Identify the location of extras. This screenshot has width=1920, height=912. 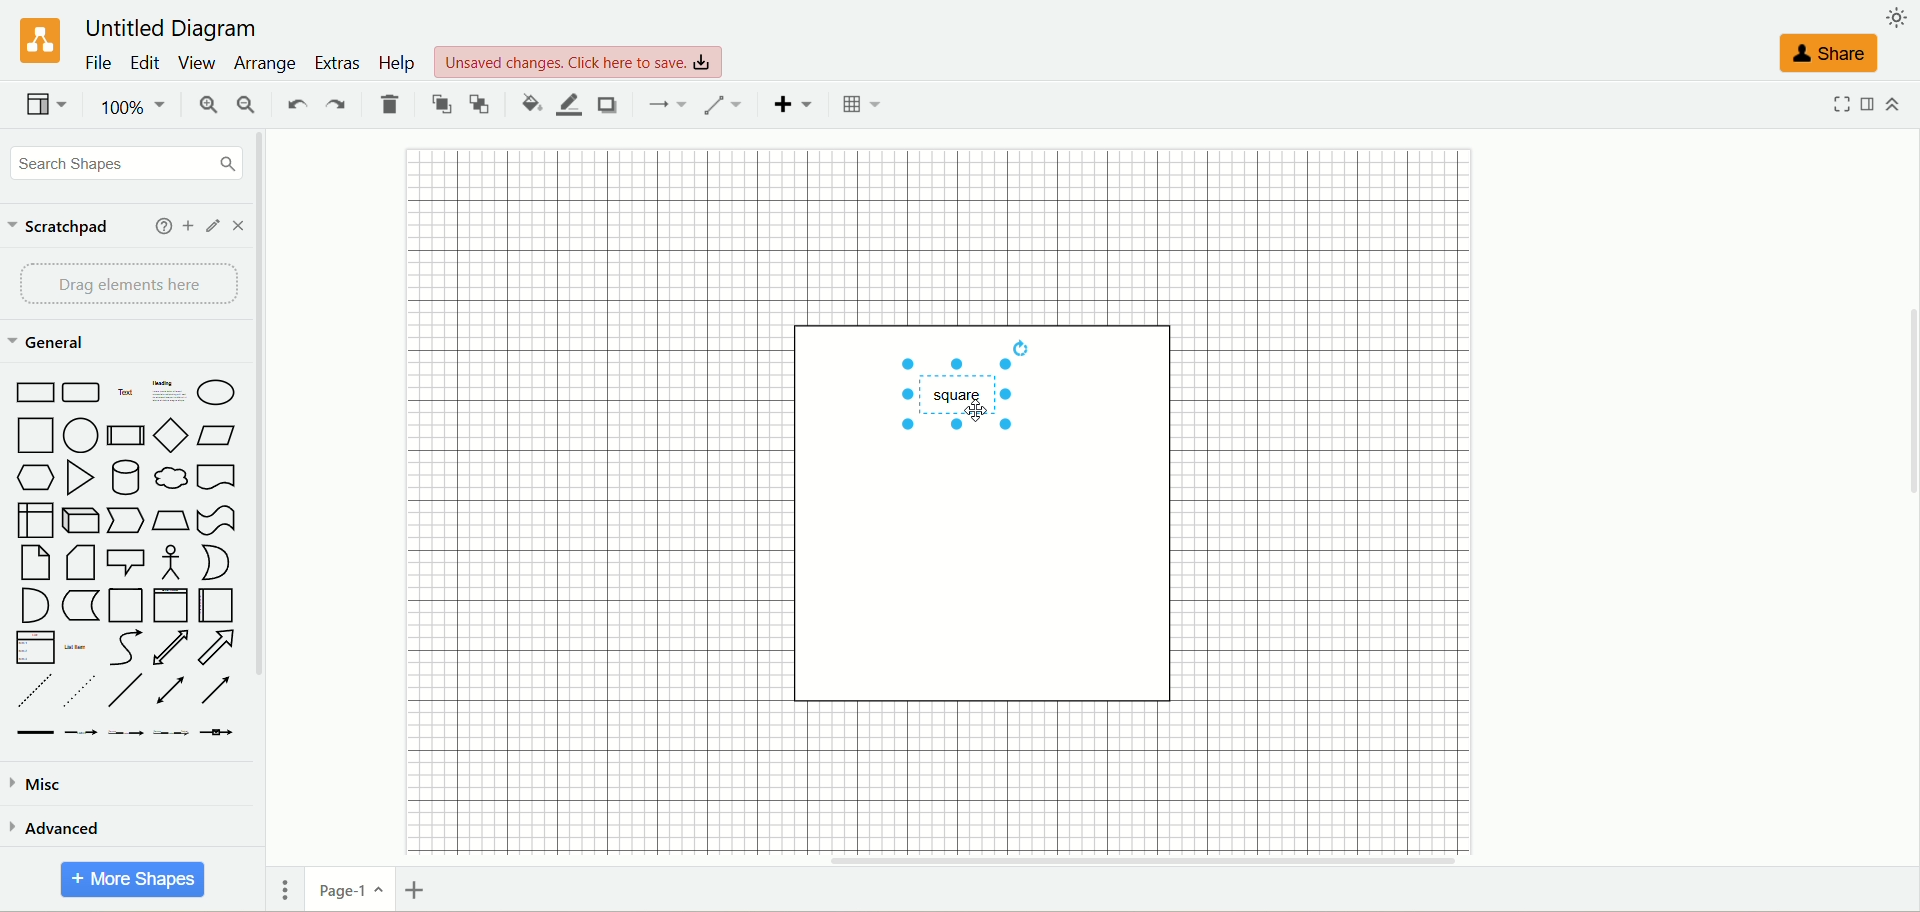
(338, 64).